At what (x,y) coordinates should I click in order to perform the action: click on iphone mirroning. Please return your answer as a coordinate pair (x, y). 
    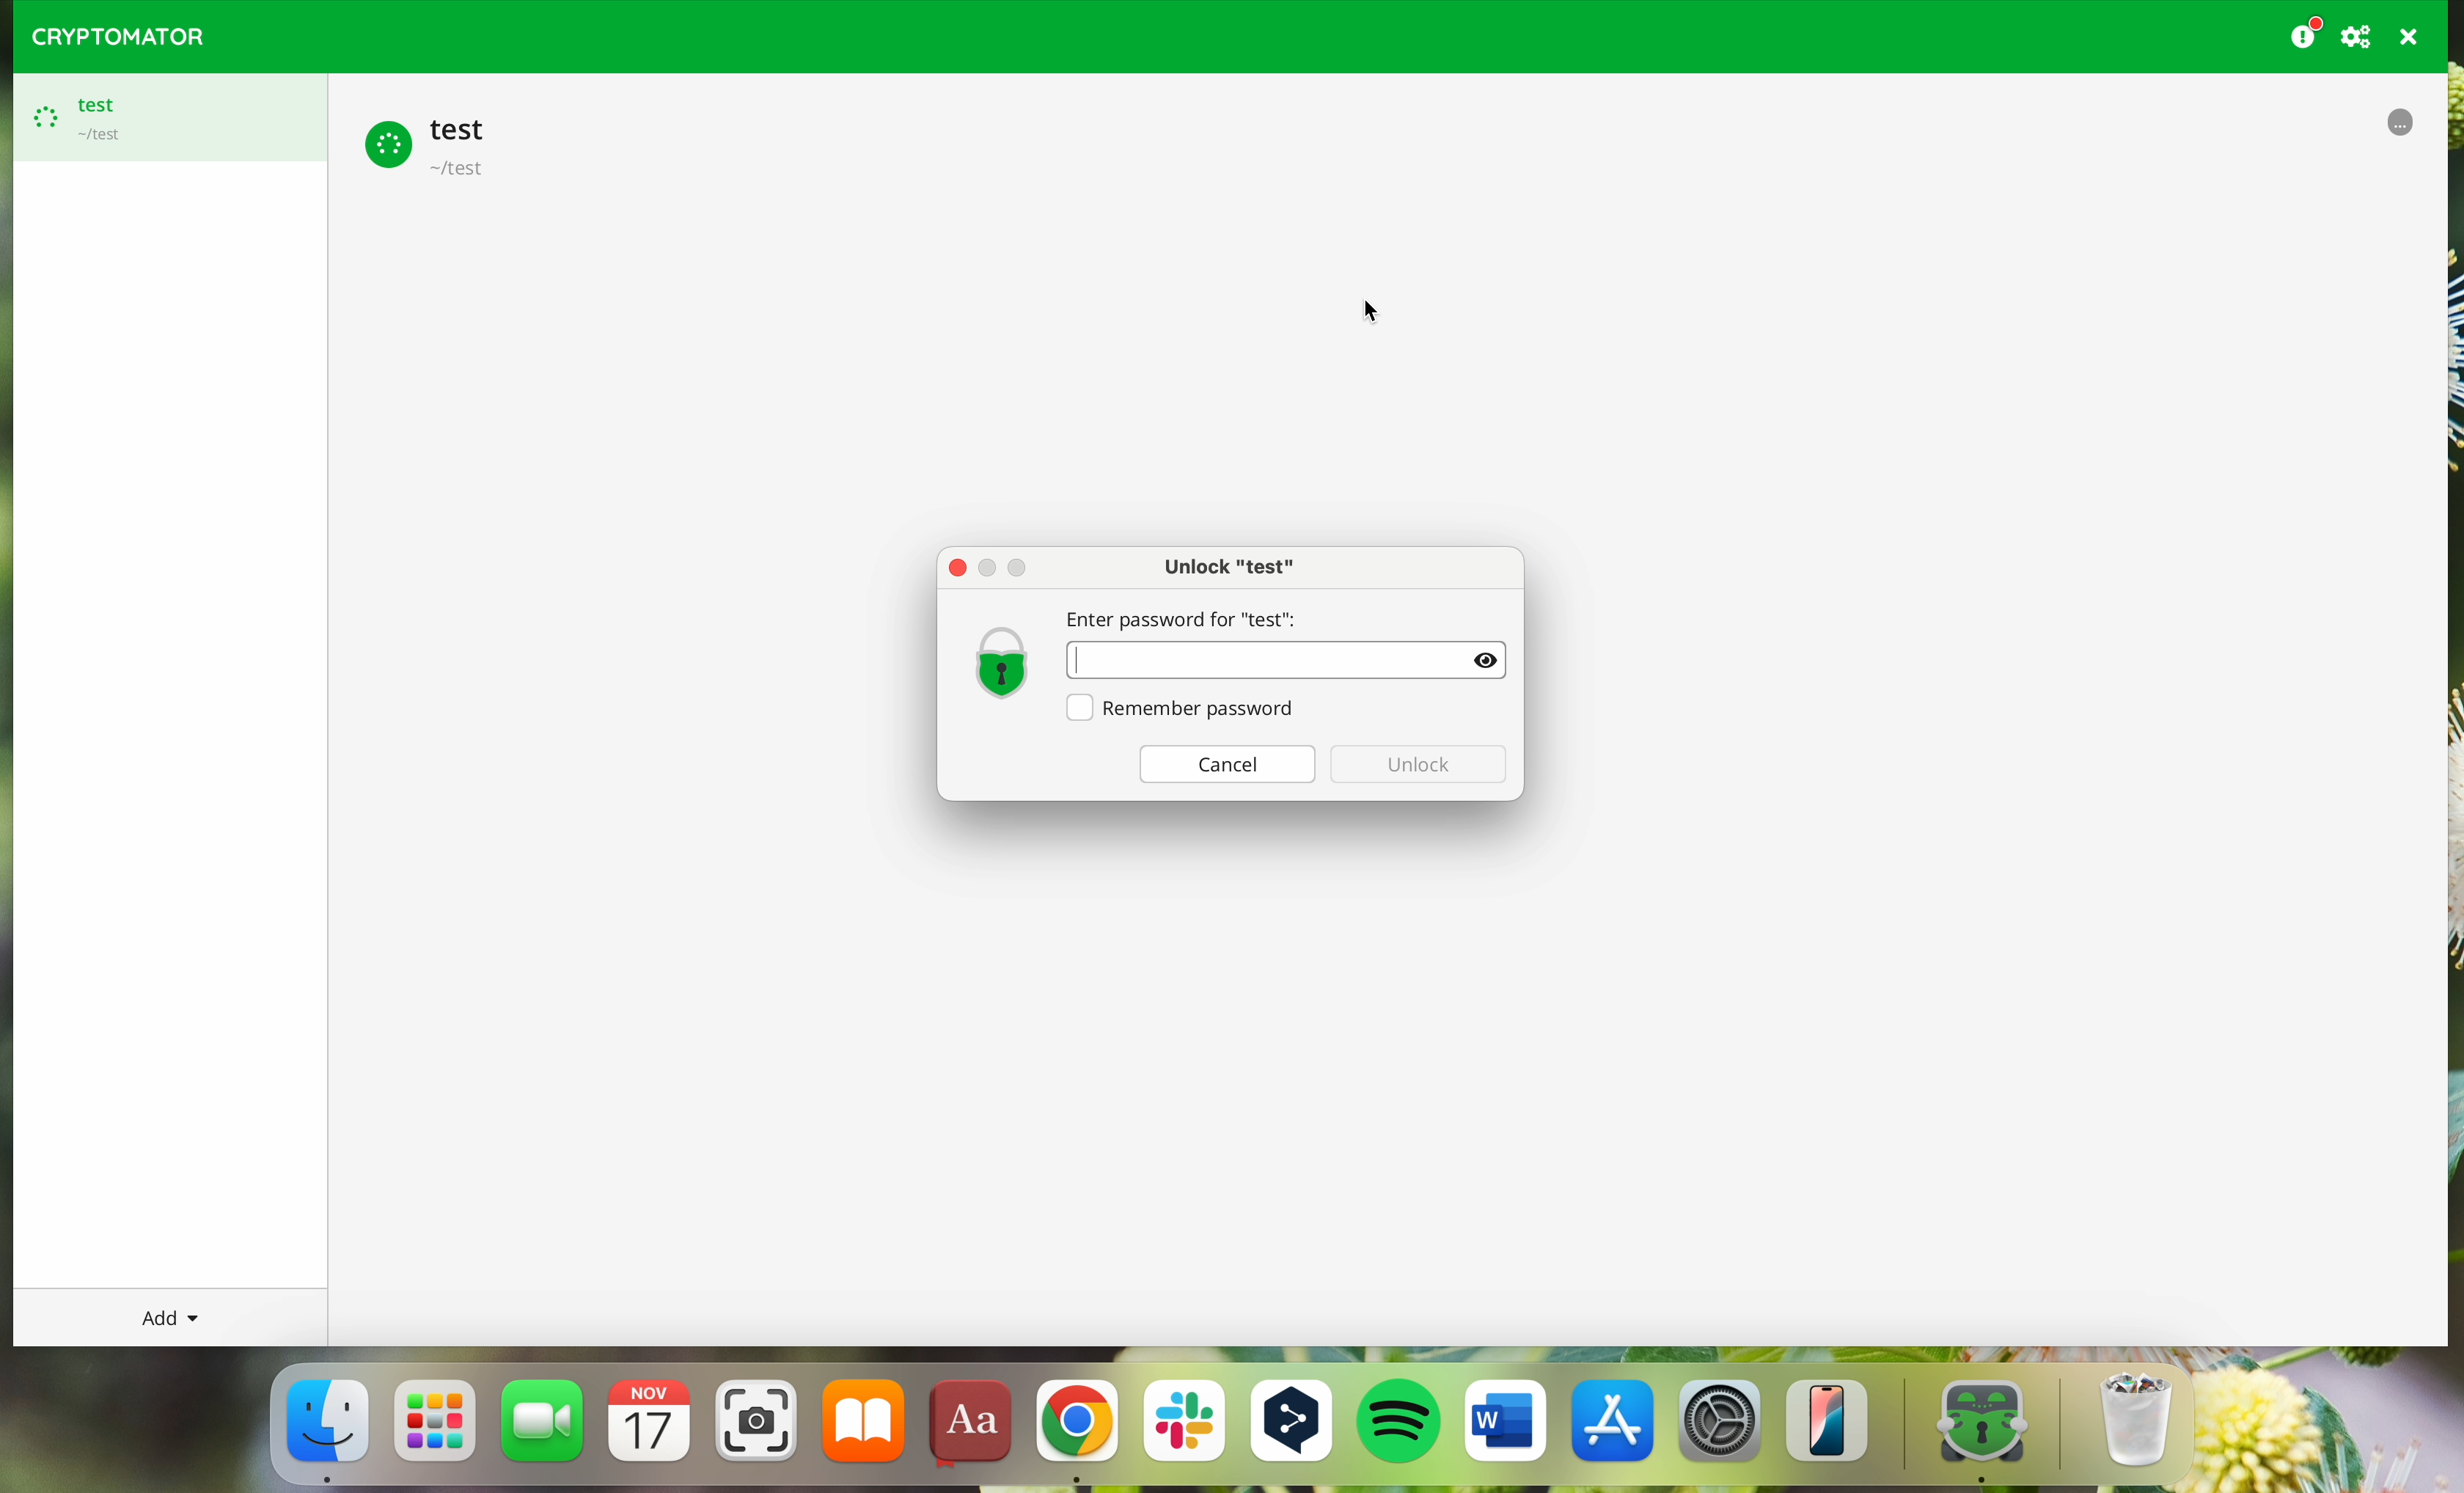
    Looking at the image, I should click on (1832, 1428).